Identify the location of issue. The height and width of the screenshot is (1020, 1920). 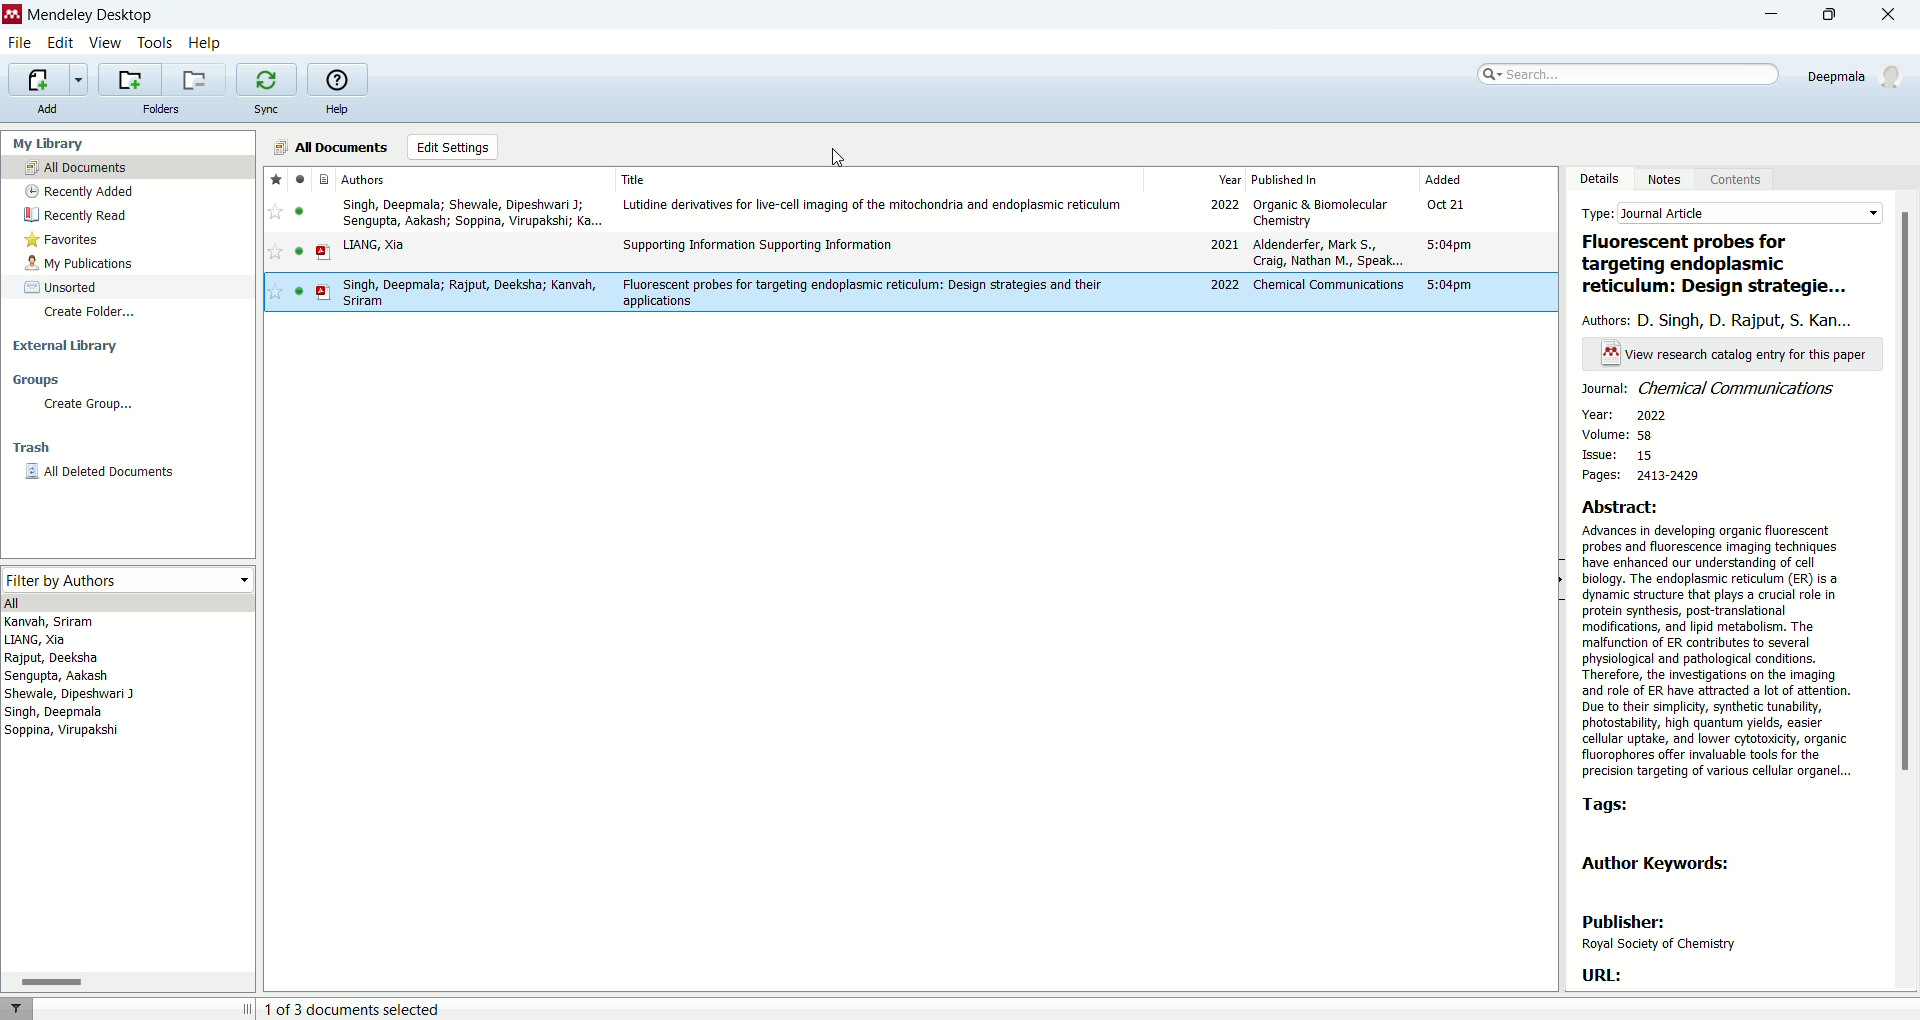
(1617, 456).